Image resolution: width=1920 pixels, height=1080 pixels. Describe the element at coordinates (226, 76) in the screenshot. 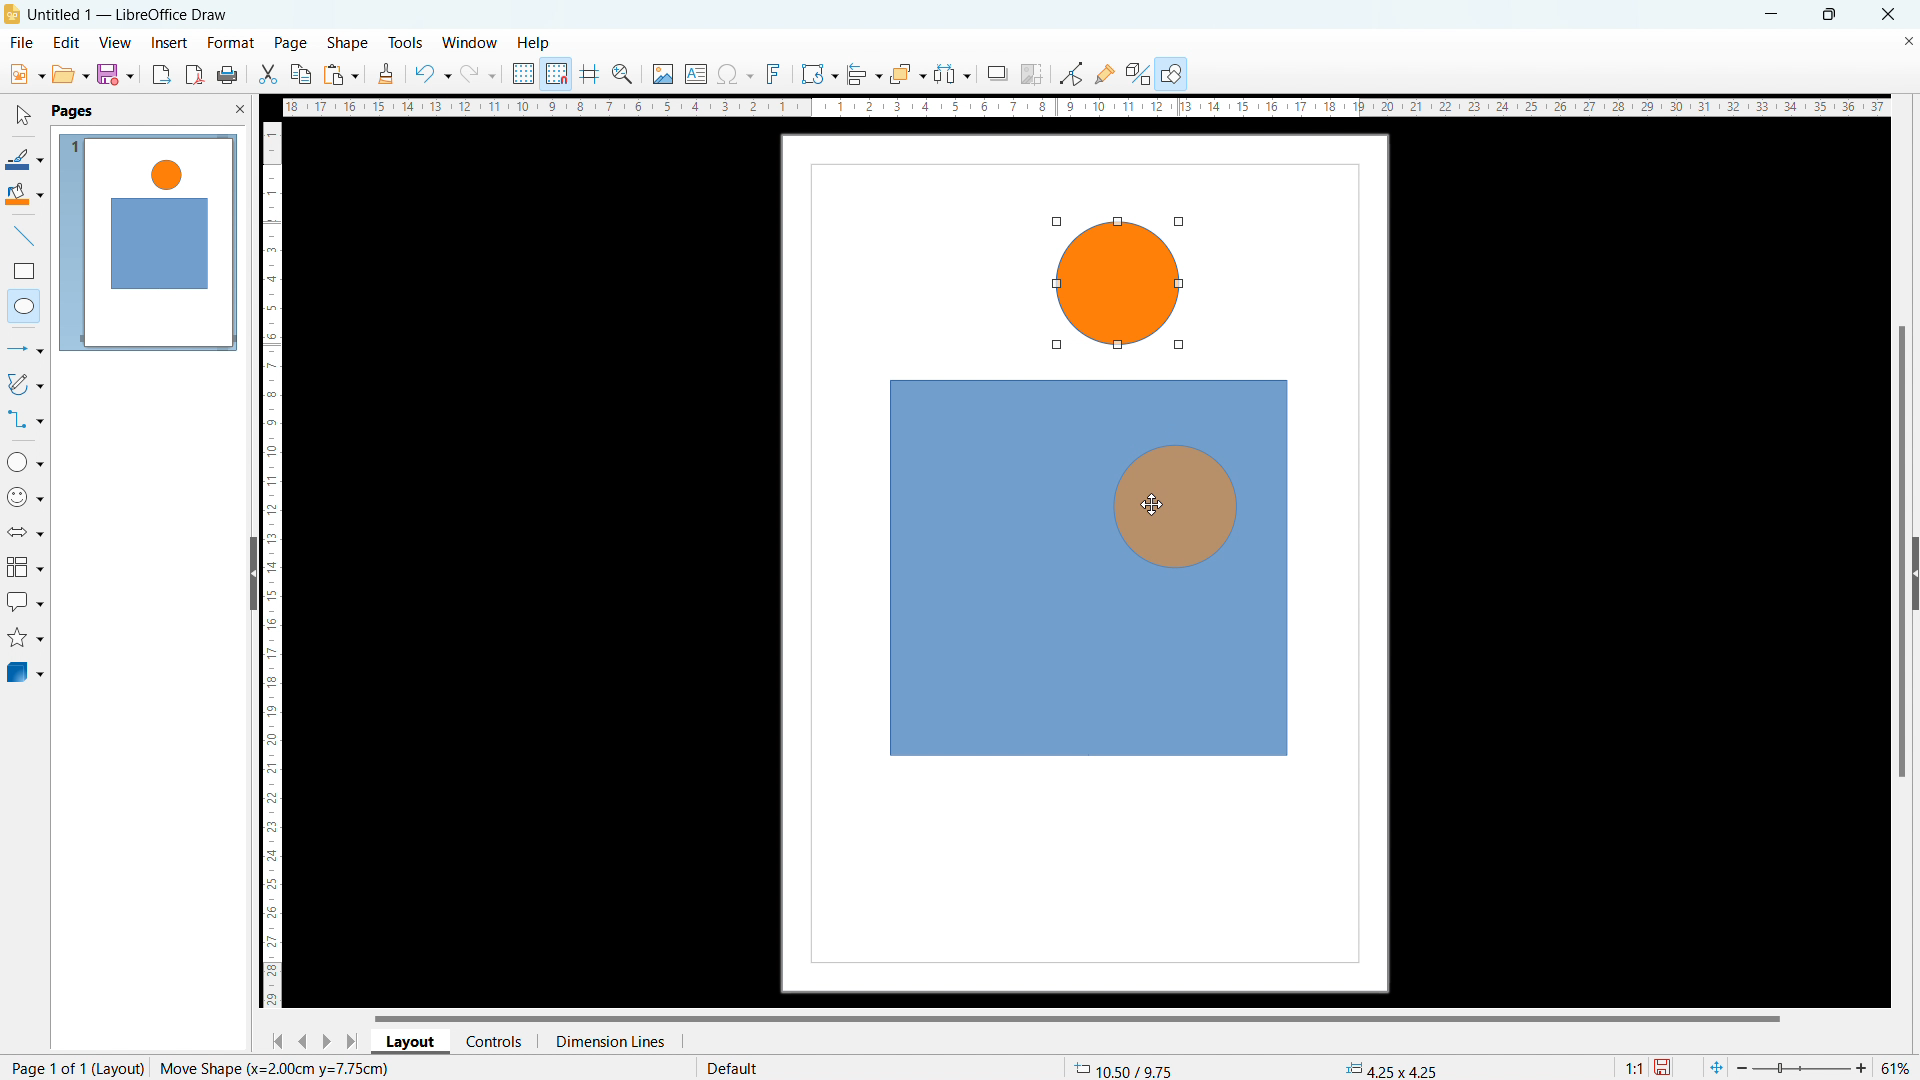

I see `print` at that location.